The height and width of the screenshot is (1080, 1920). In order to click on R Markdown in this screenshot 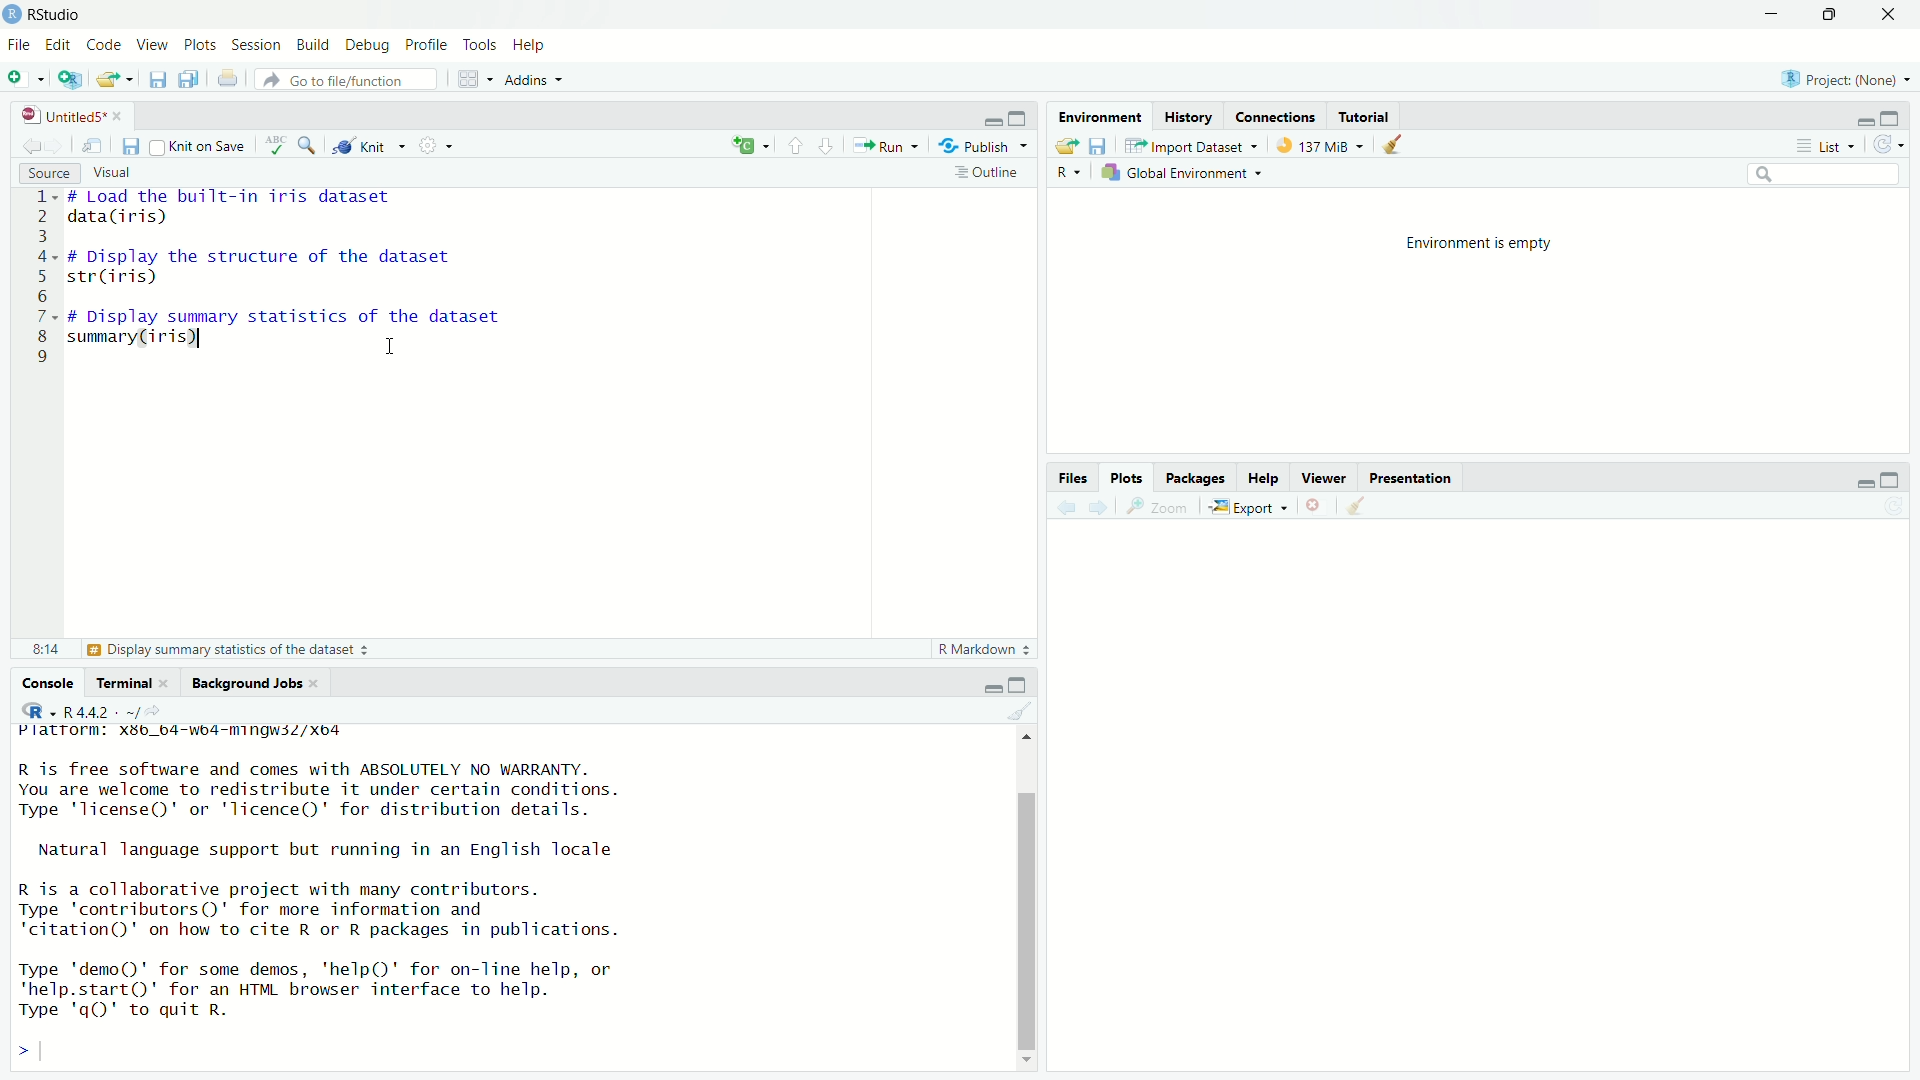, I will do `click(984, 648)`.